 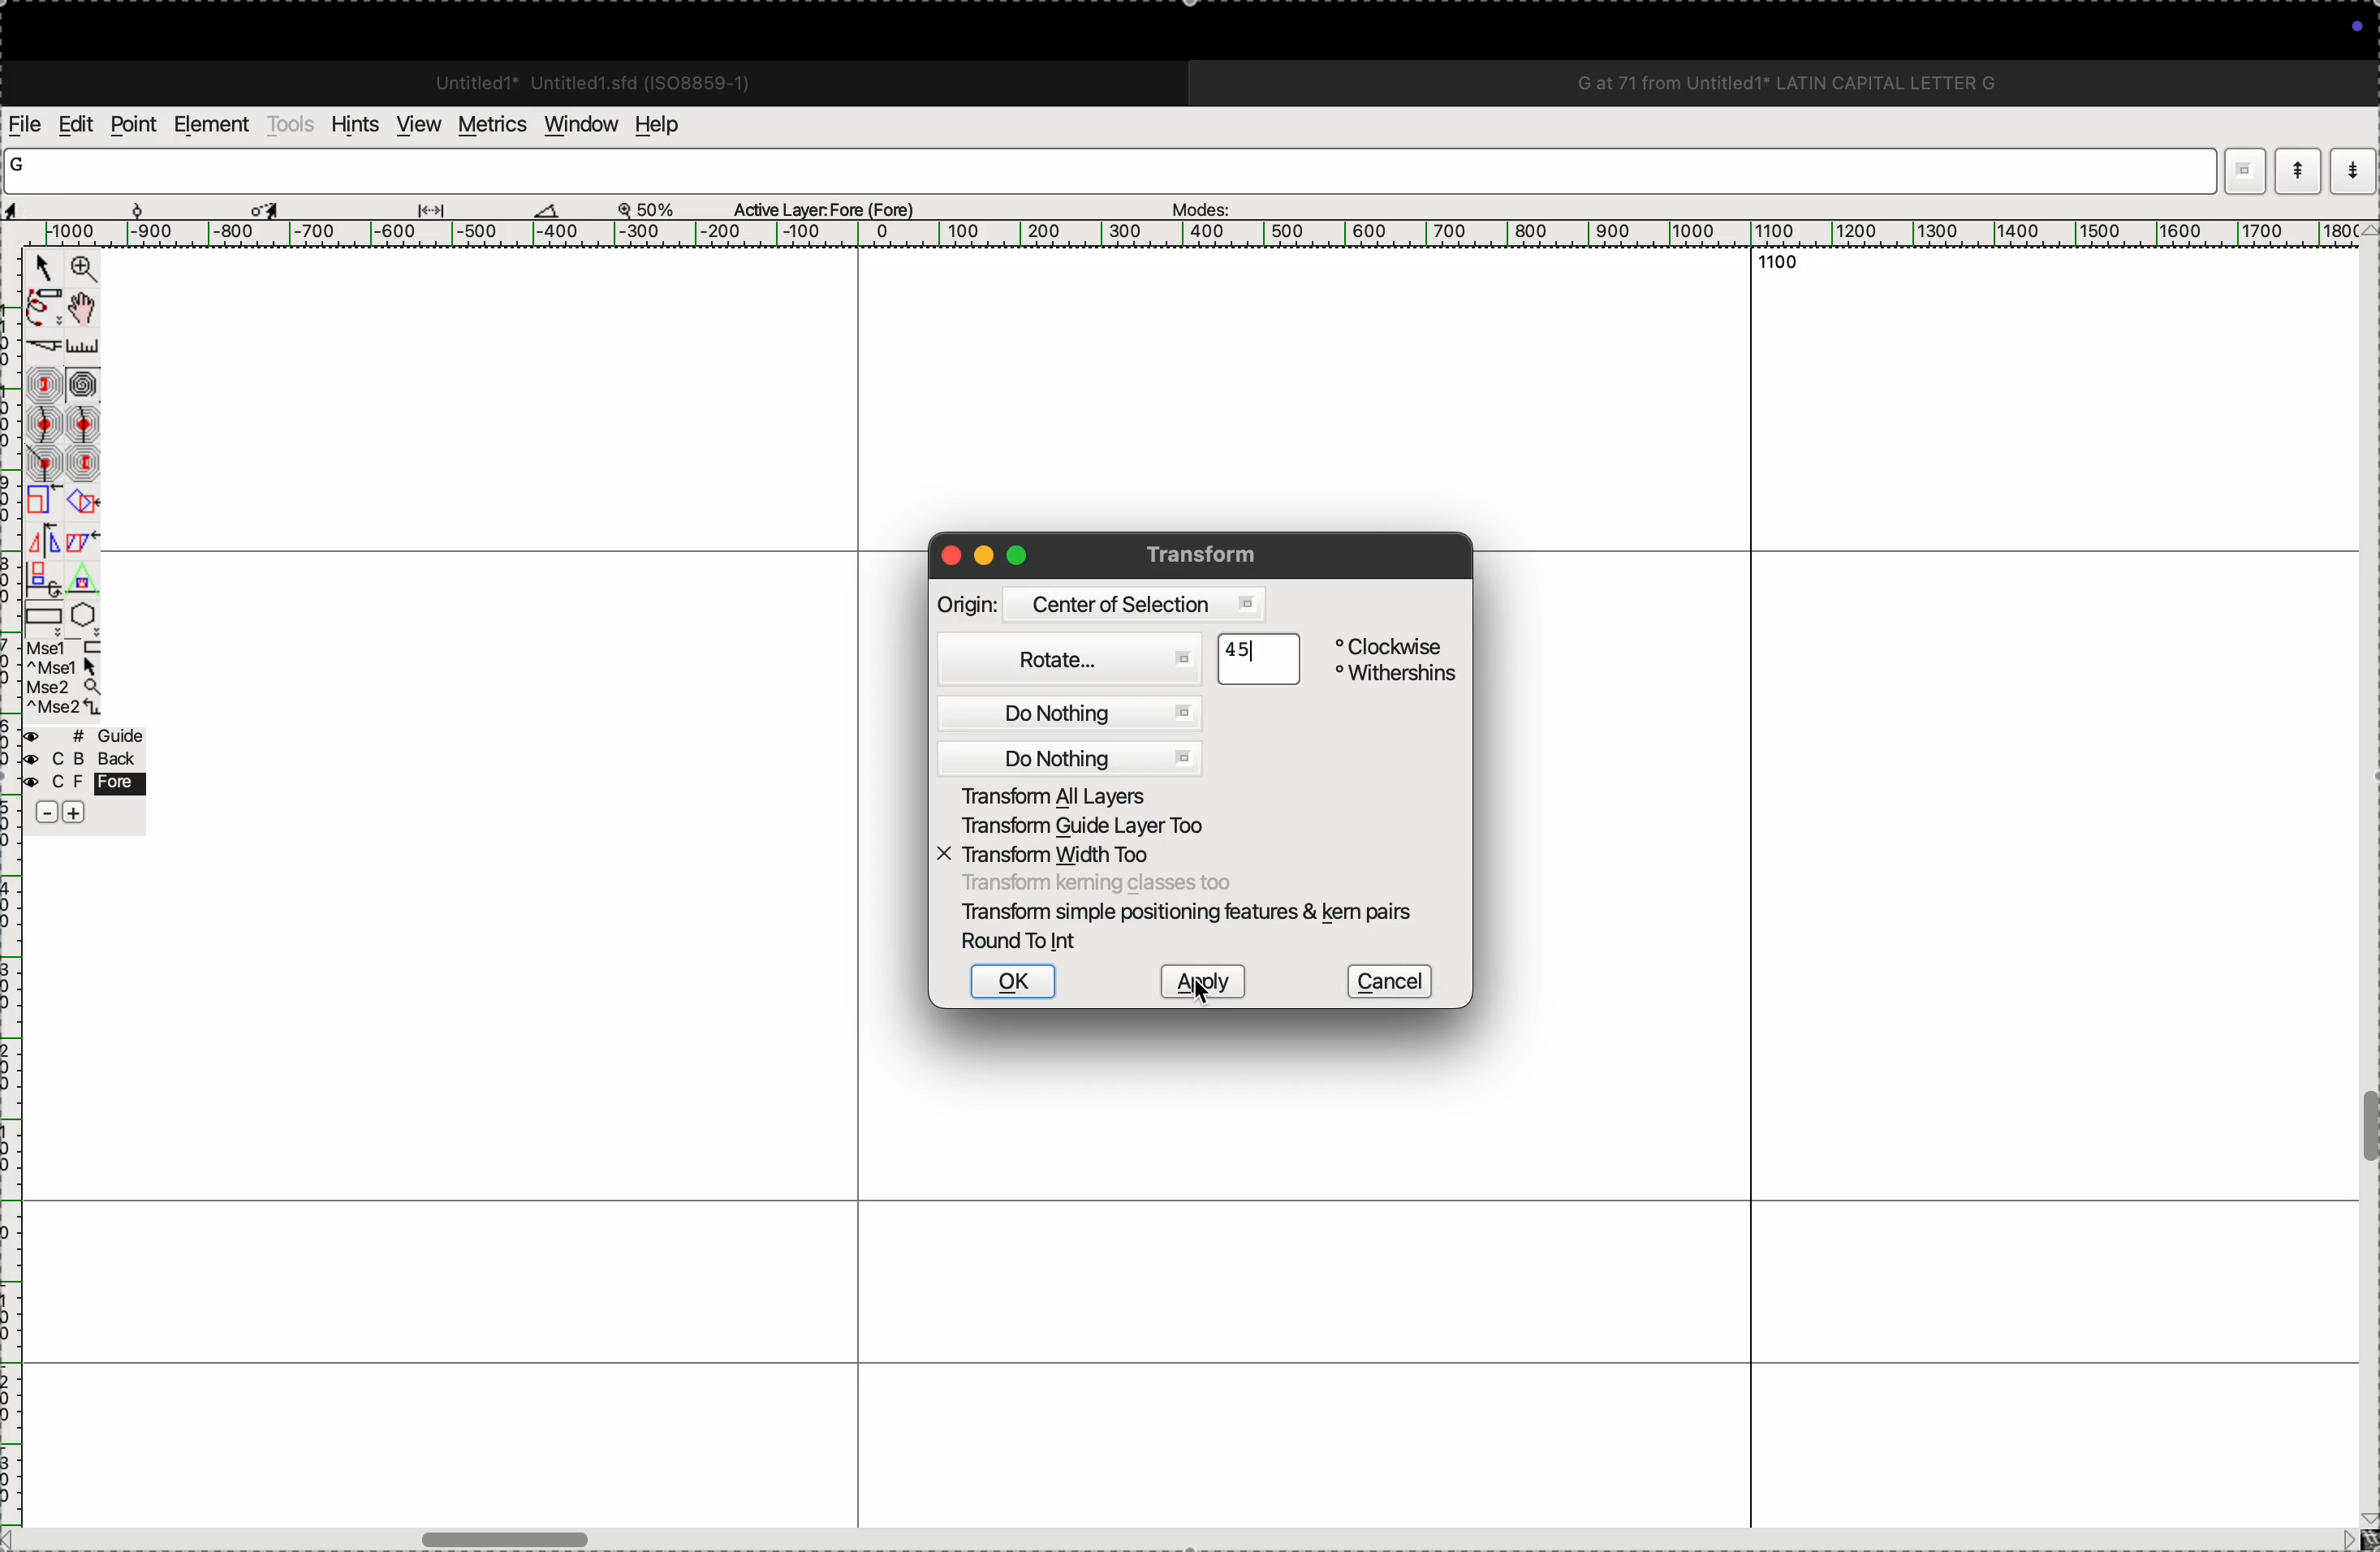 What do you see at coordinates (578, 80) in the screenshot?
I see `Untitled1 Untitled 1.sfd (IS08859-1)` at bounding box center [578, 80].